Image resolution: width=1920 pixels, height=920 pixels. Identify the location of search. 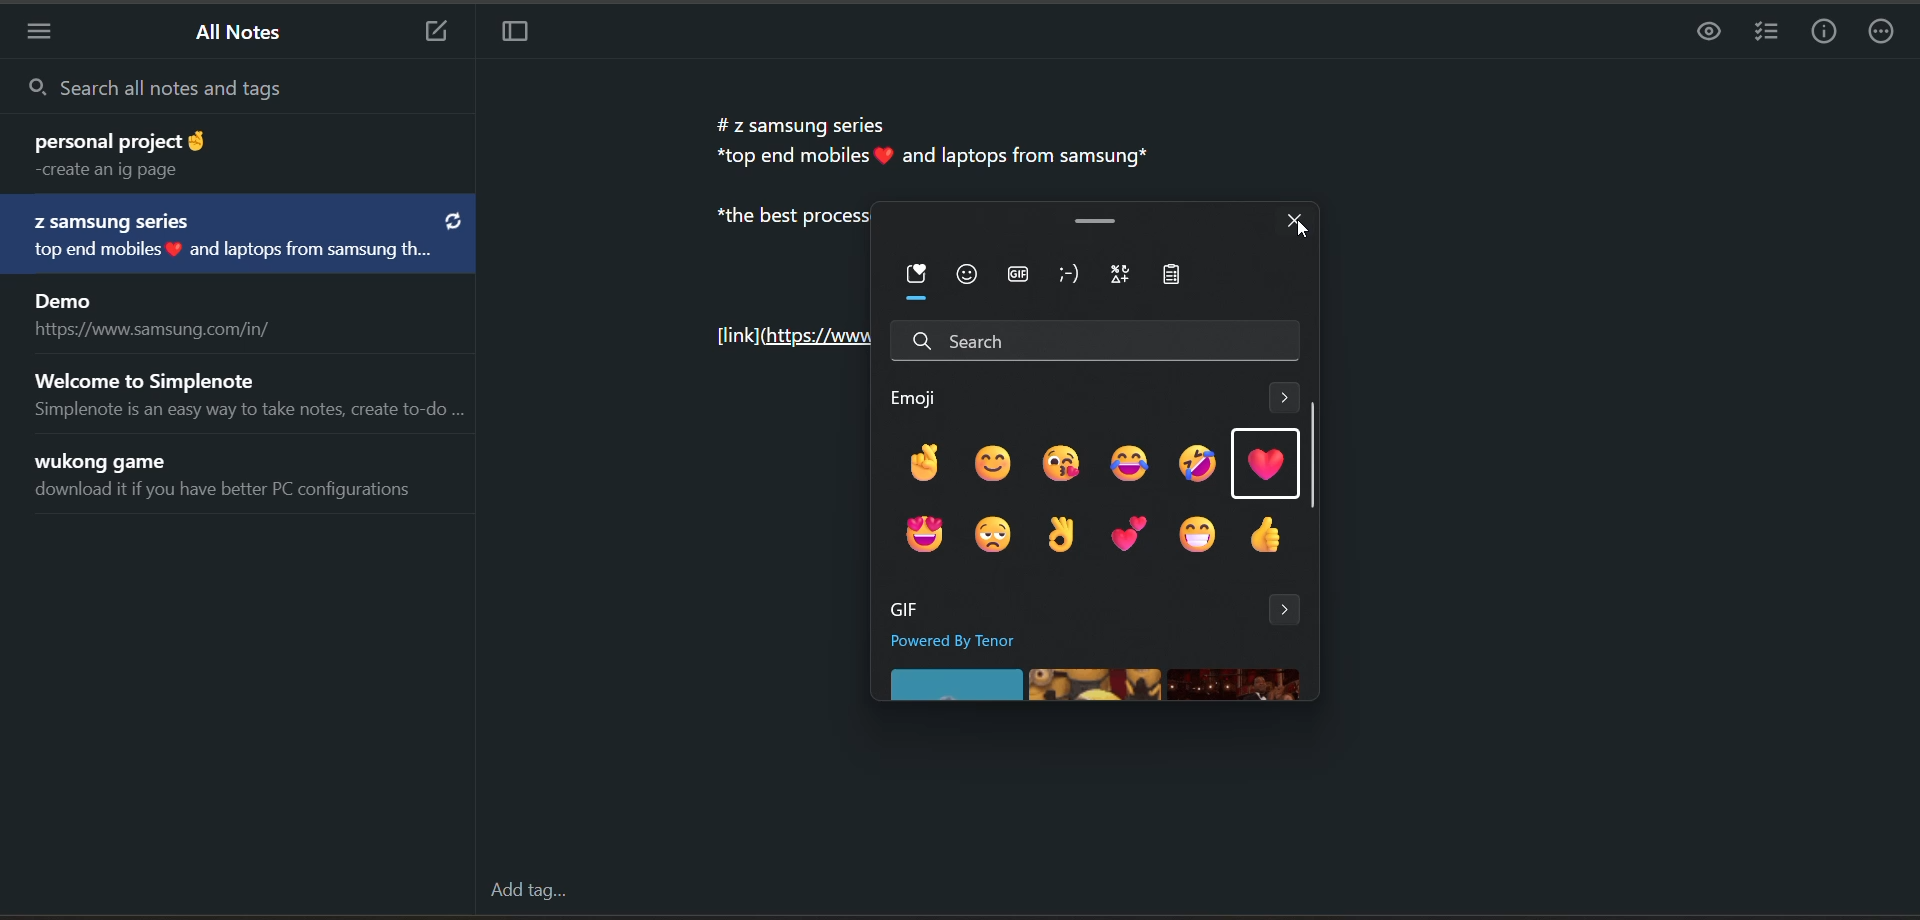
(235, 87).